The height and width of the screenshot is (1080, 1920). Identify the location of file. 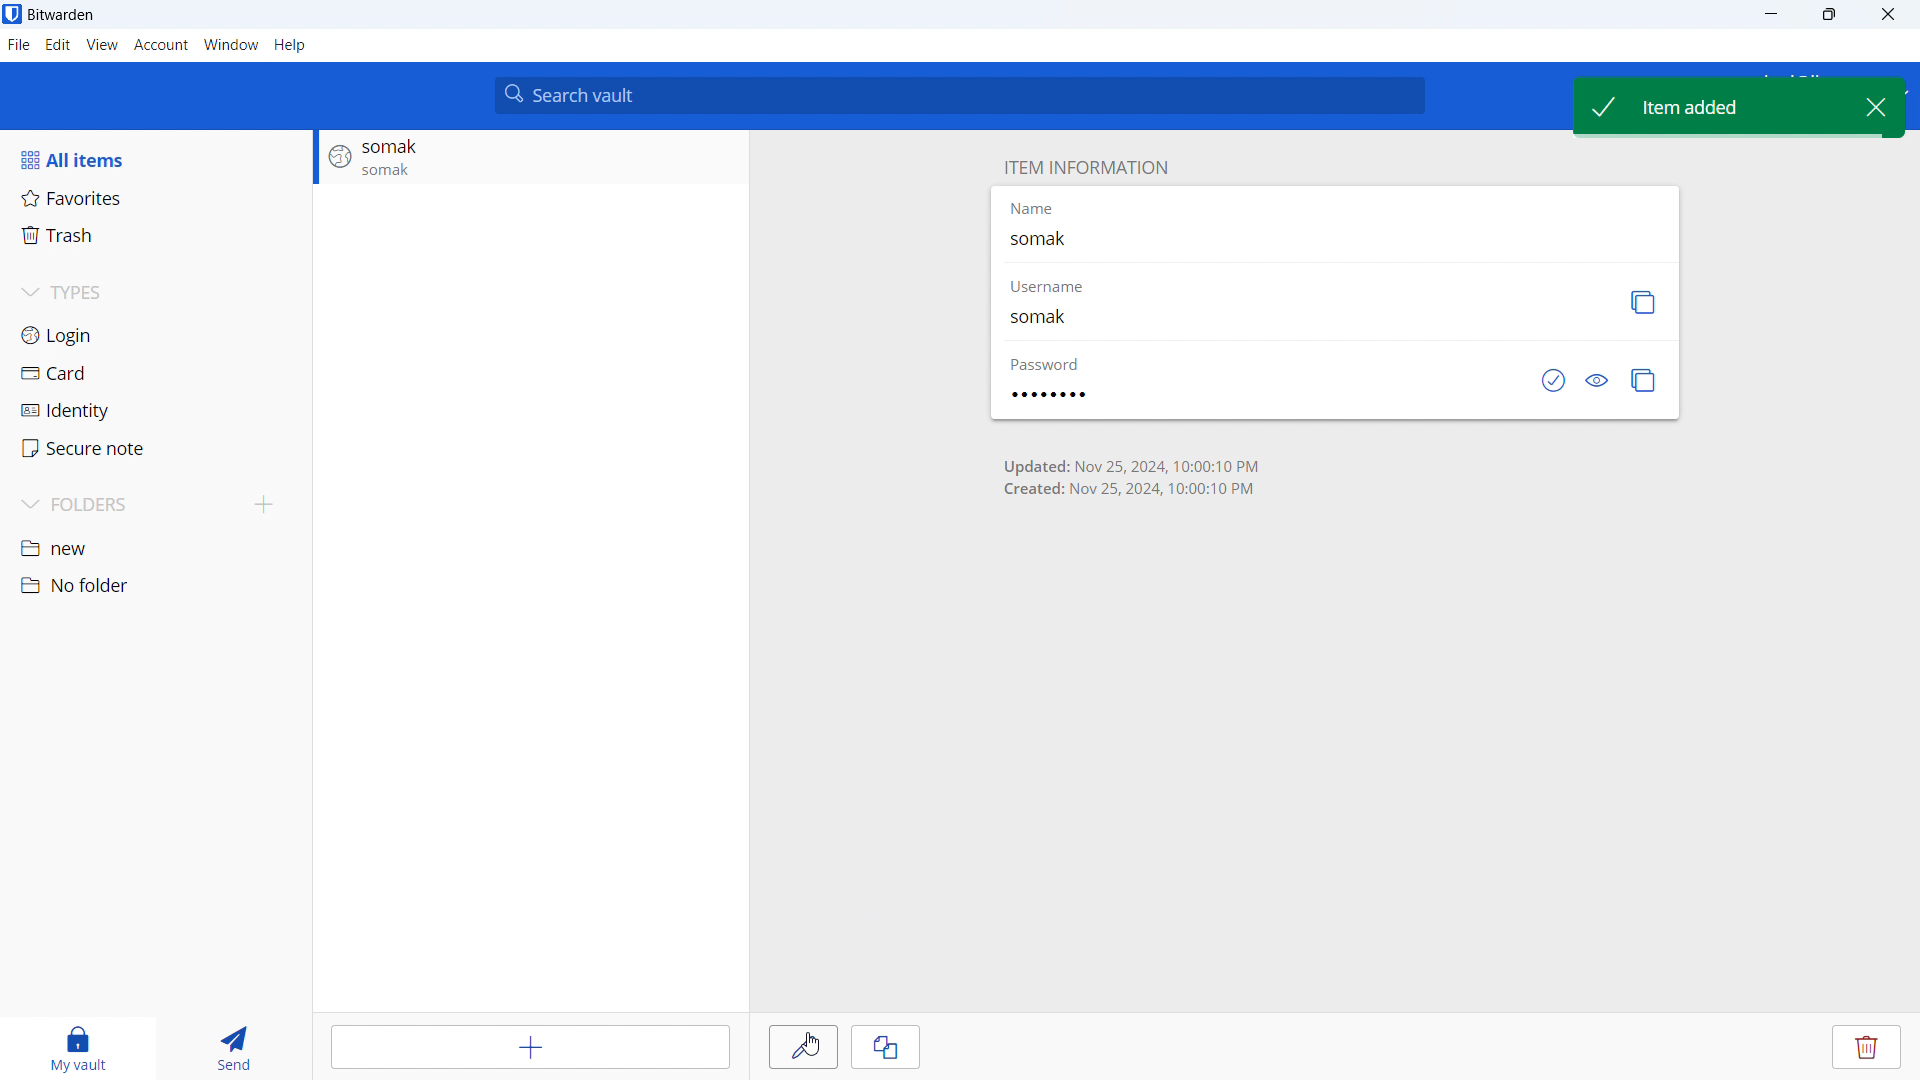
(19, 45).